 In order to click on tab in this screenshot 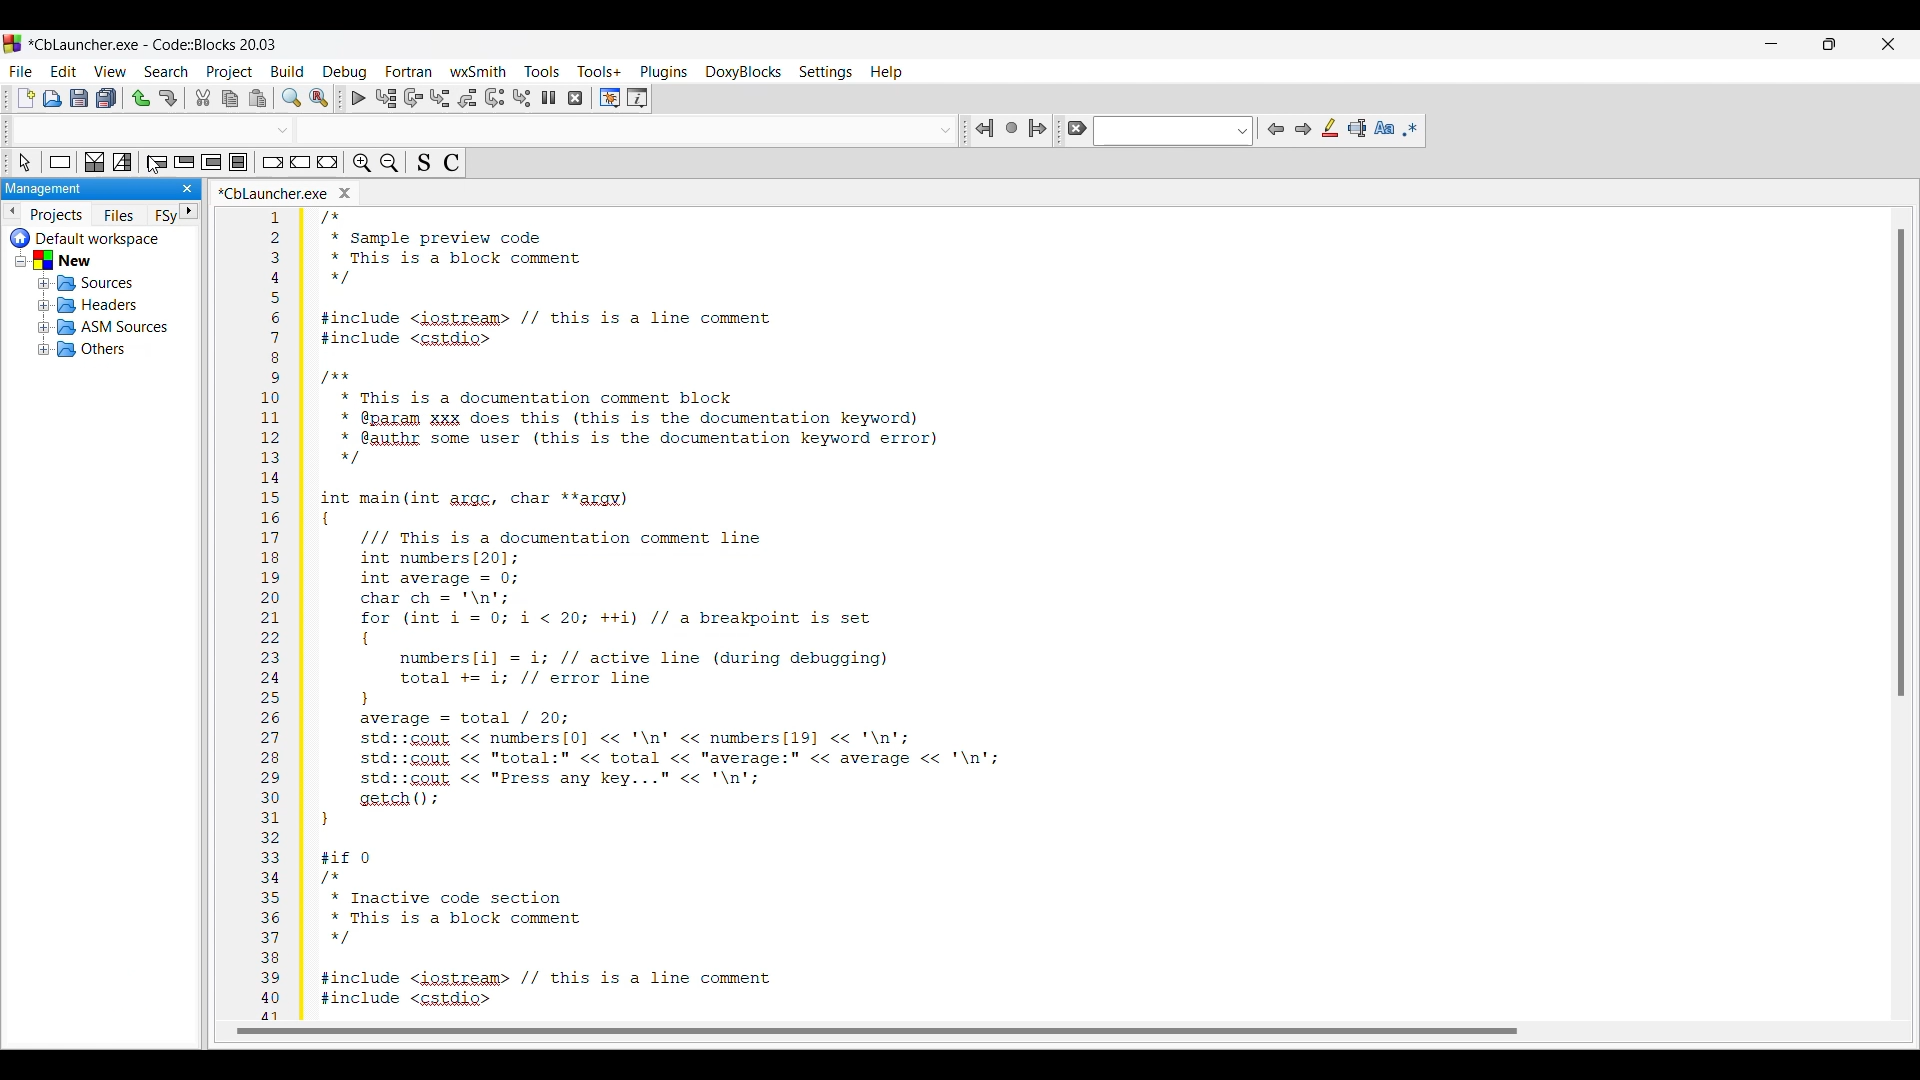, I will do `click(488, 130)`.